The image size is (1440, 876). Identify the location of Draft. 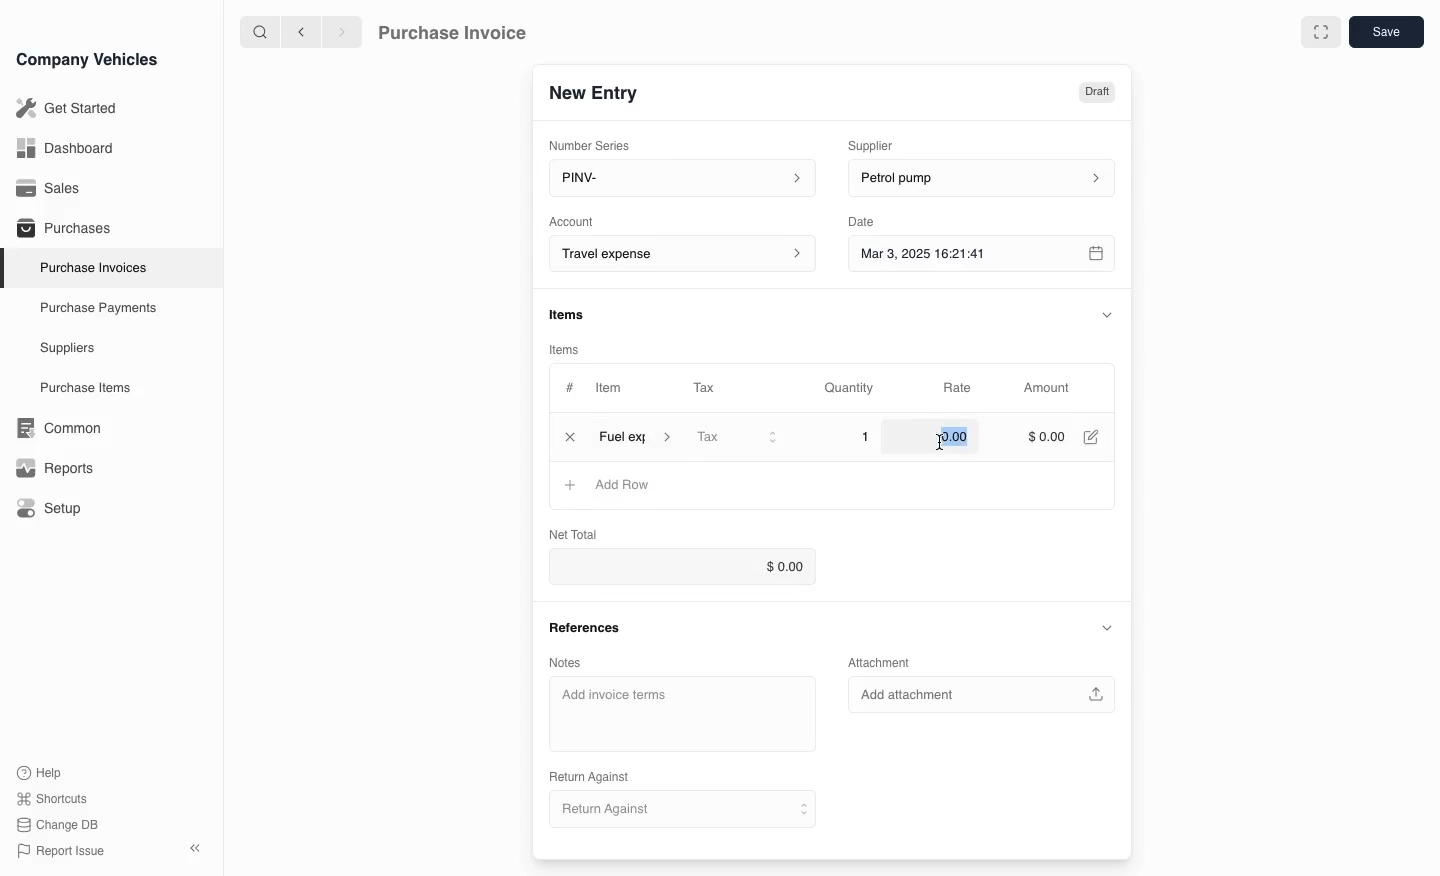
(1095, 90).